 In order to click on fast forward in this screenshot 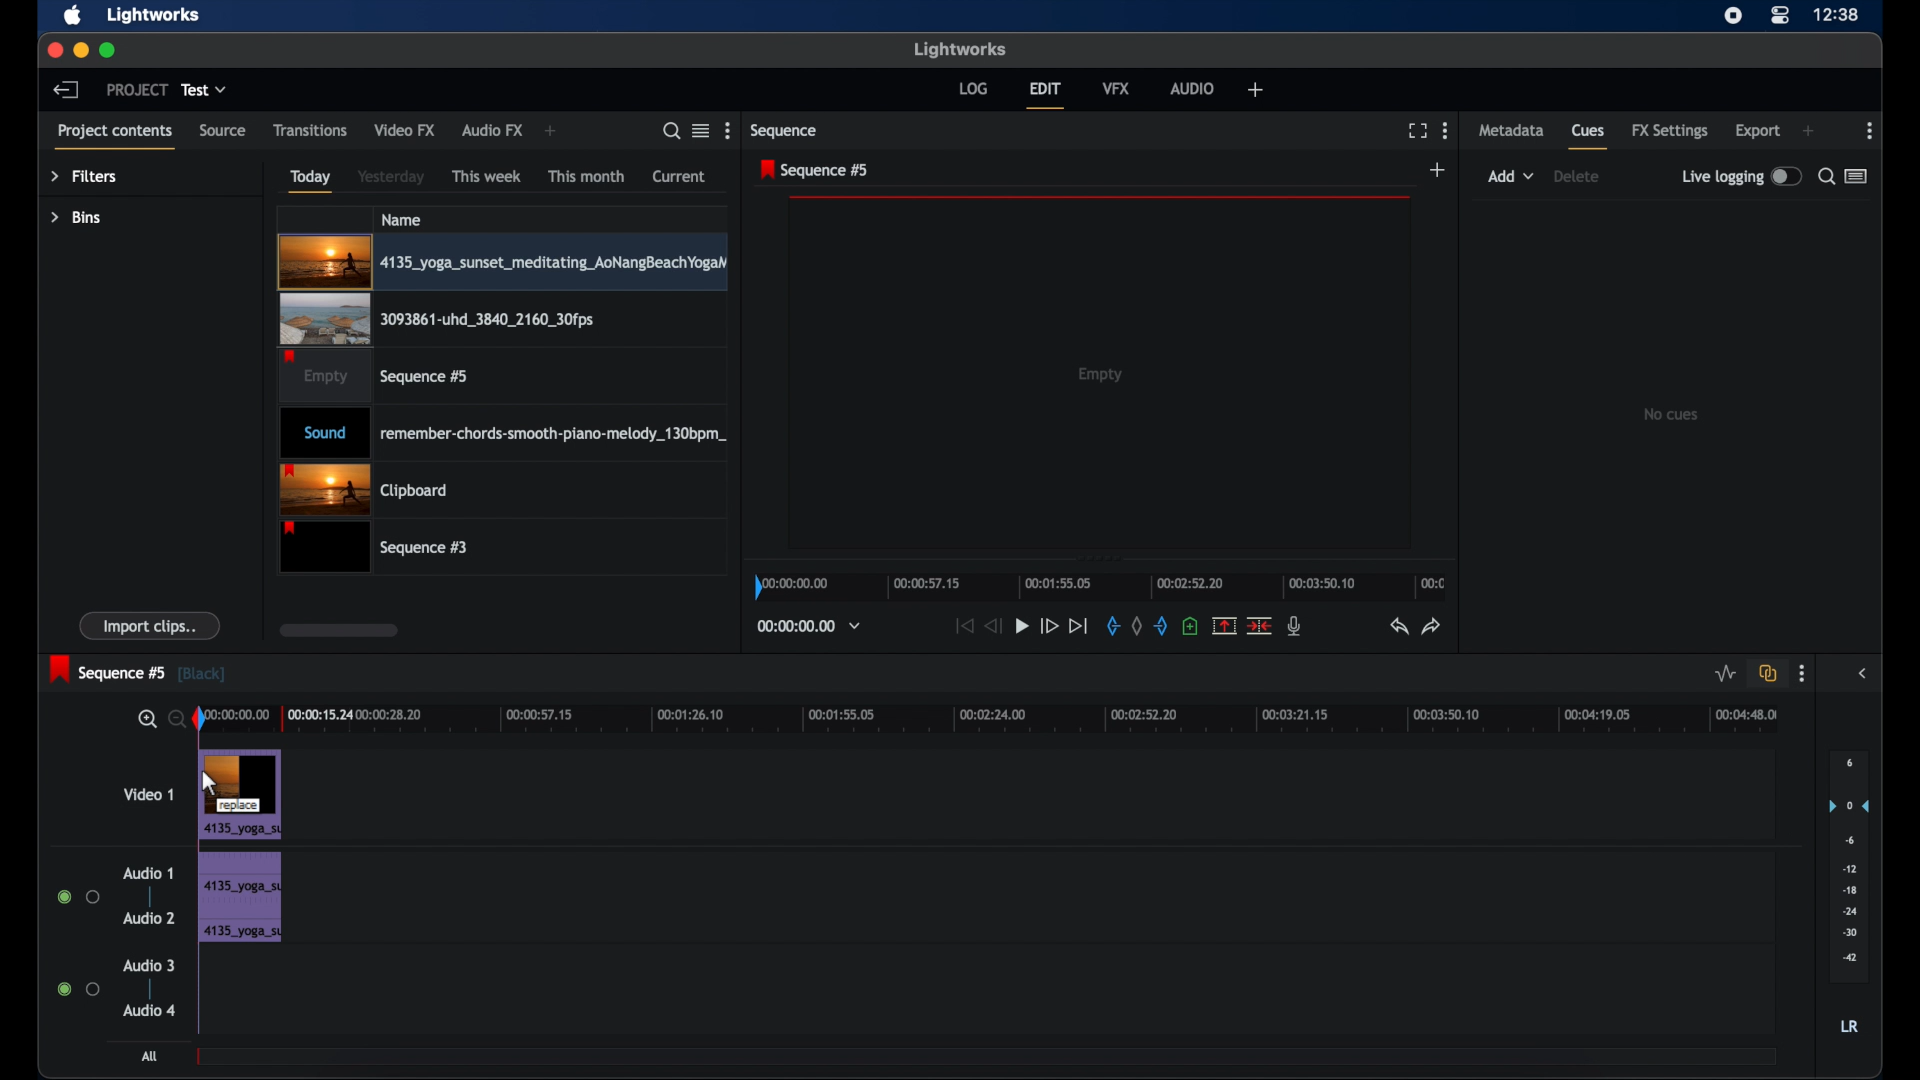, I will do `click(1049, 626)`.